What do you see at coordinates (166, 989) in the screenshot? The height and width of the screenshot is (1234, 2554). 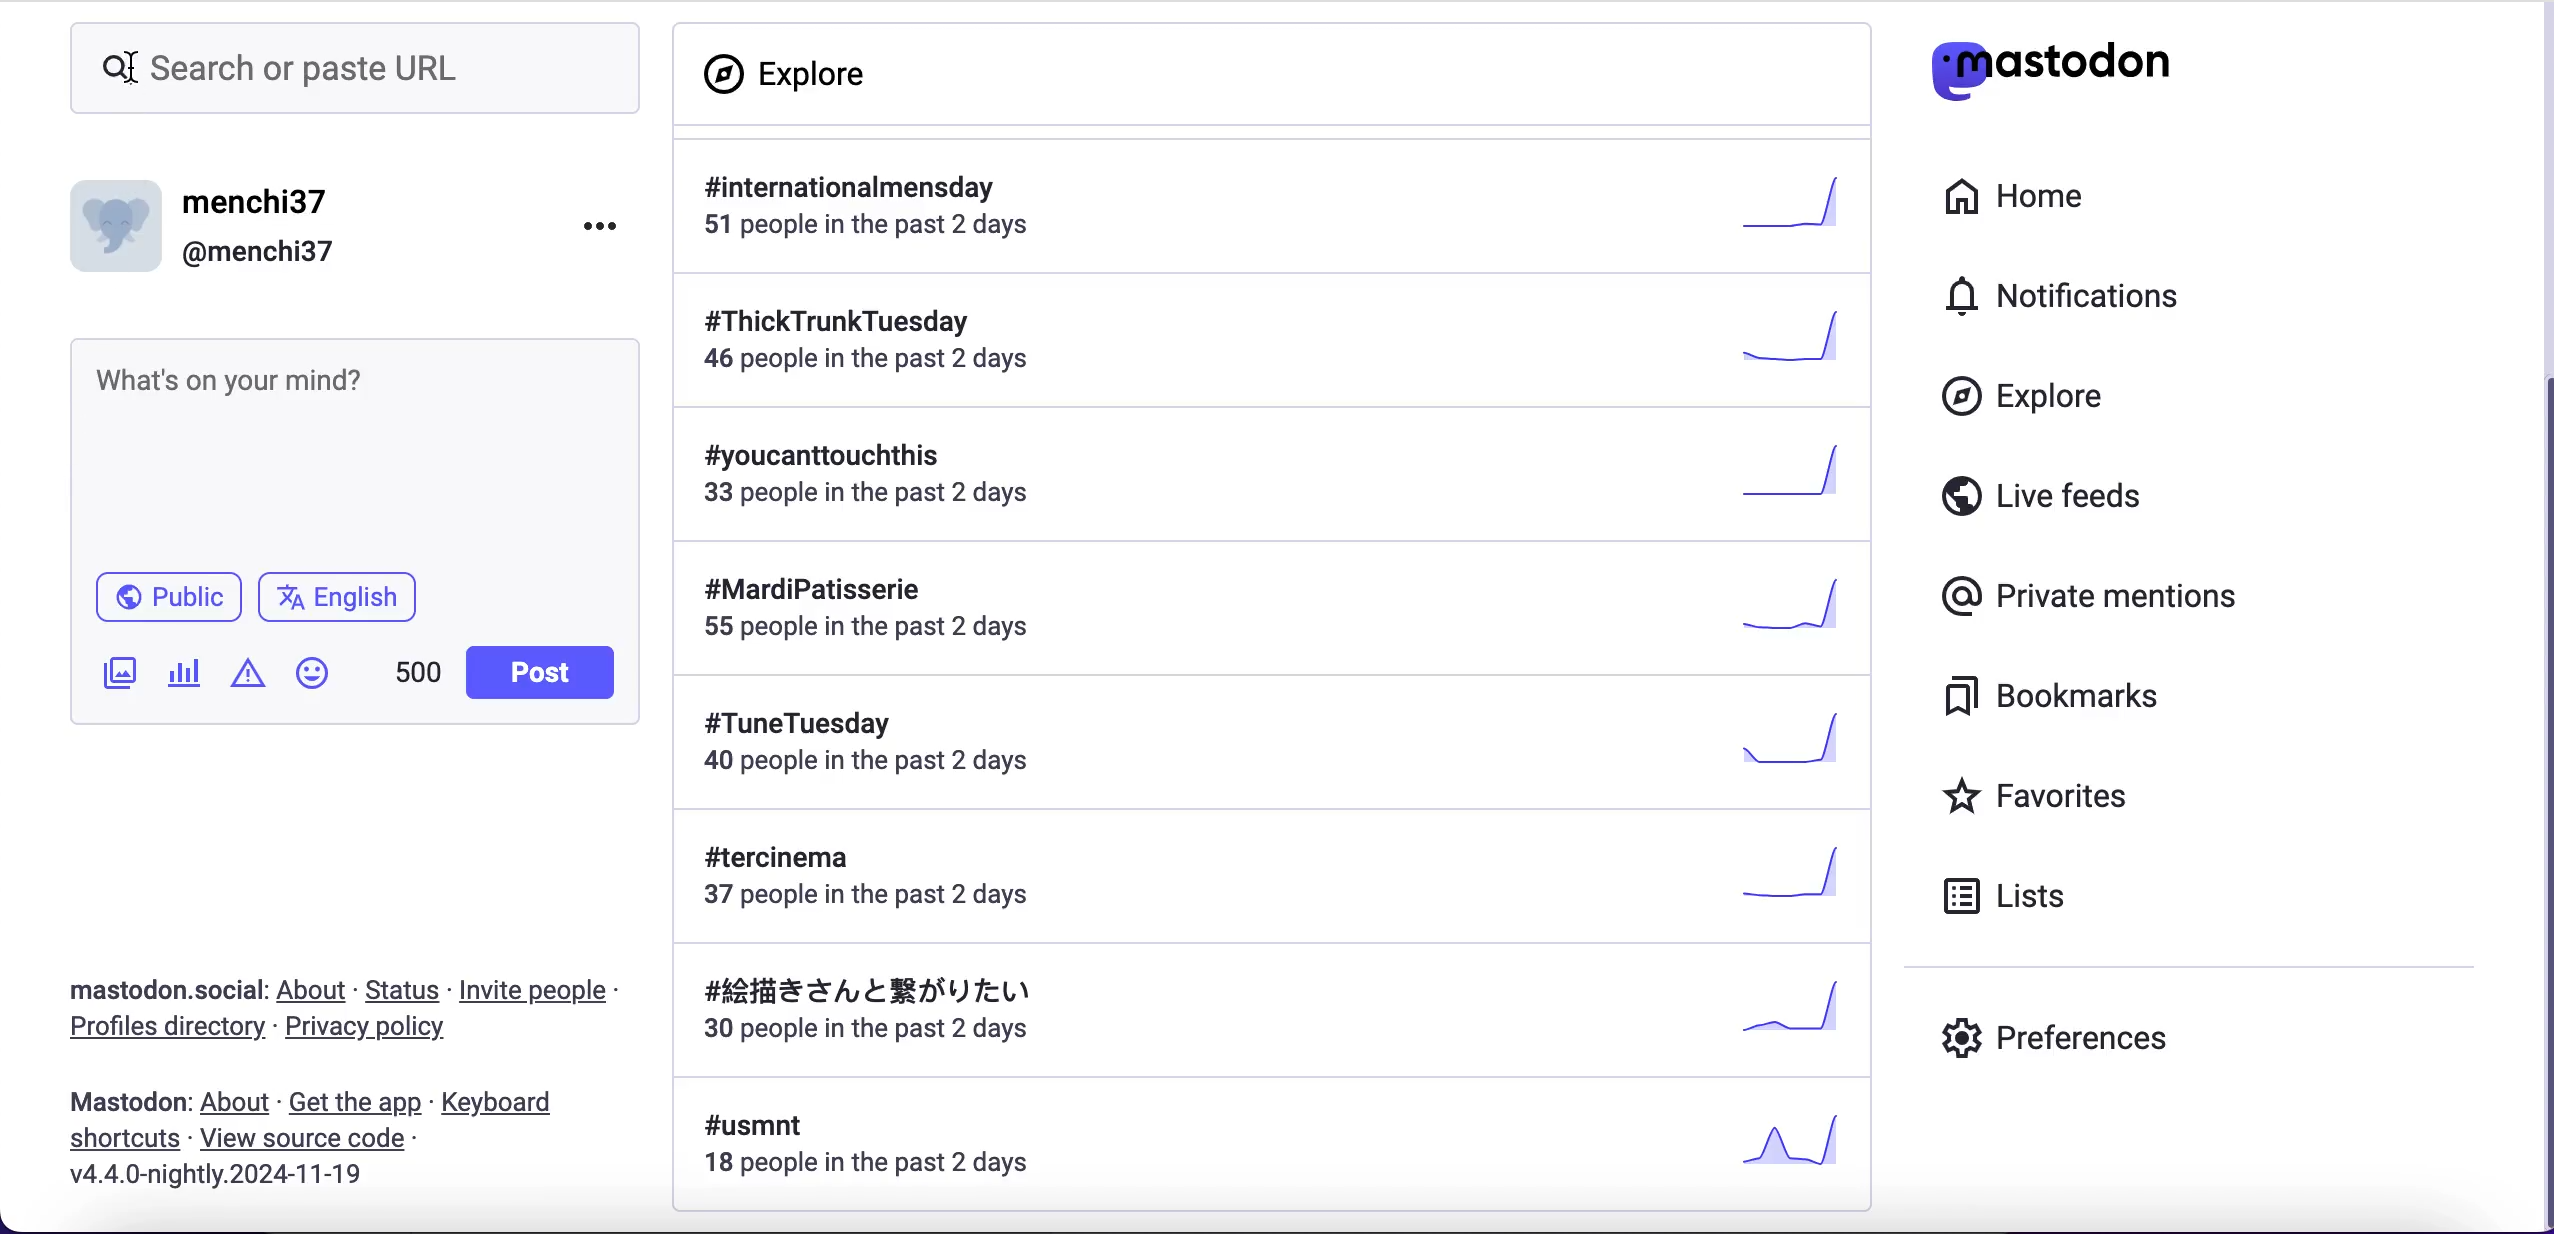 I see `mastodon.social` at bounding box center [166, 989].